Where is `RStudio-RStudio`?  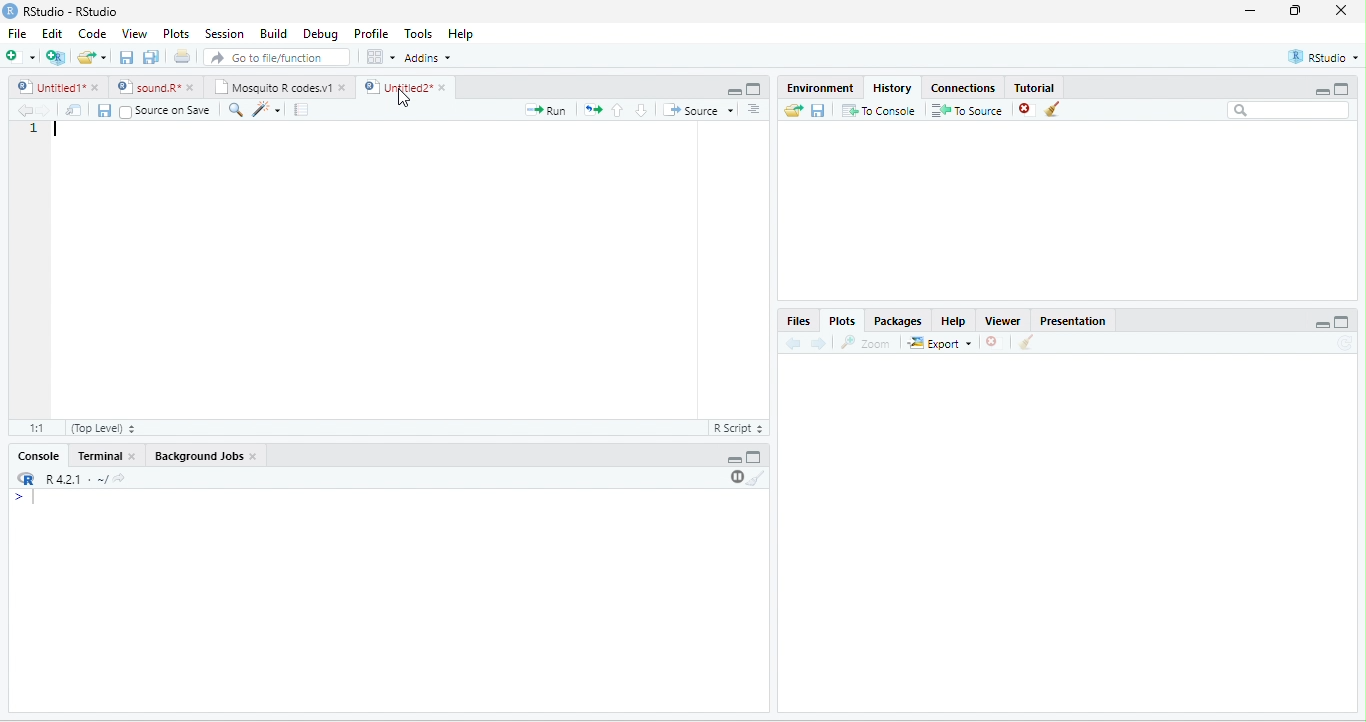 RStudio-RStudio is located at coordinates (72, 11).